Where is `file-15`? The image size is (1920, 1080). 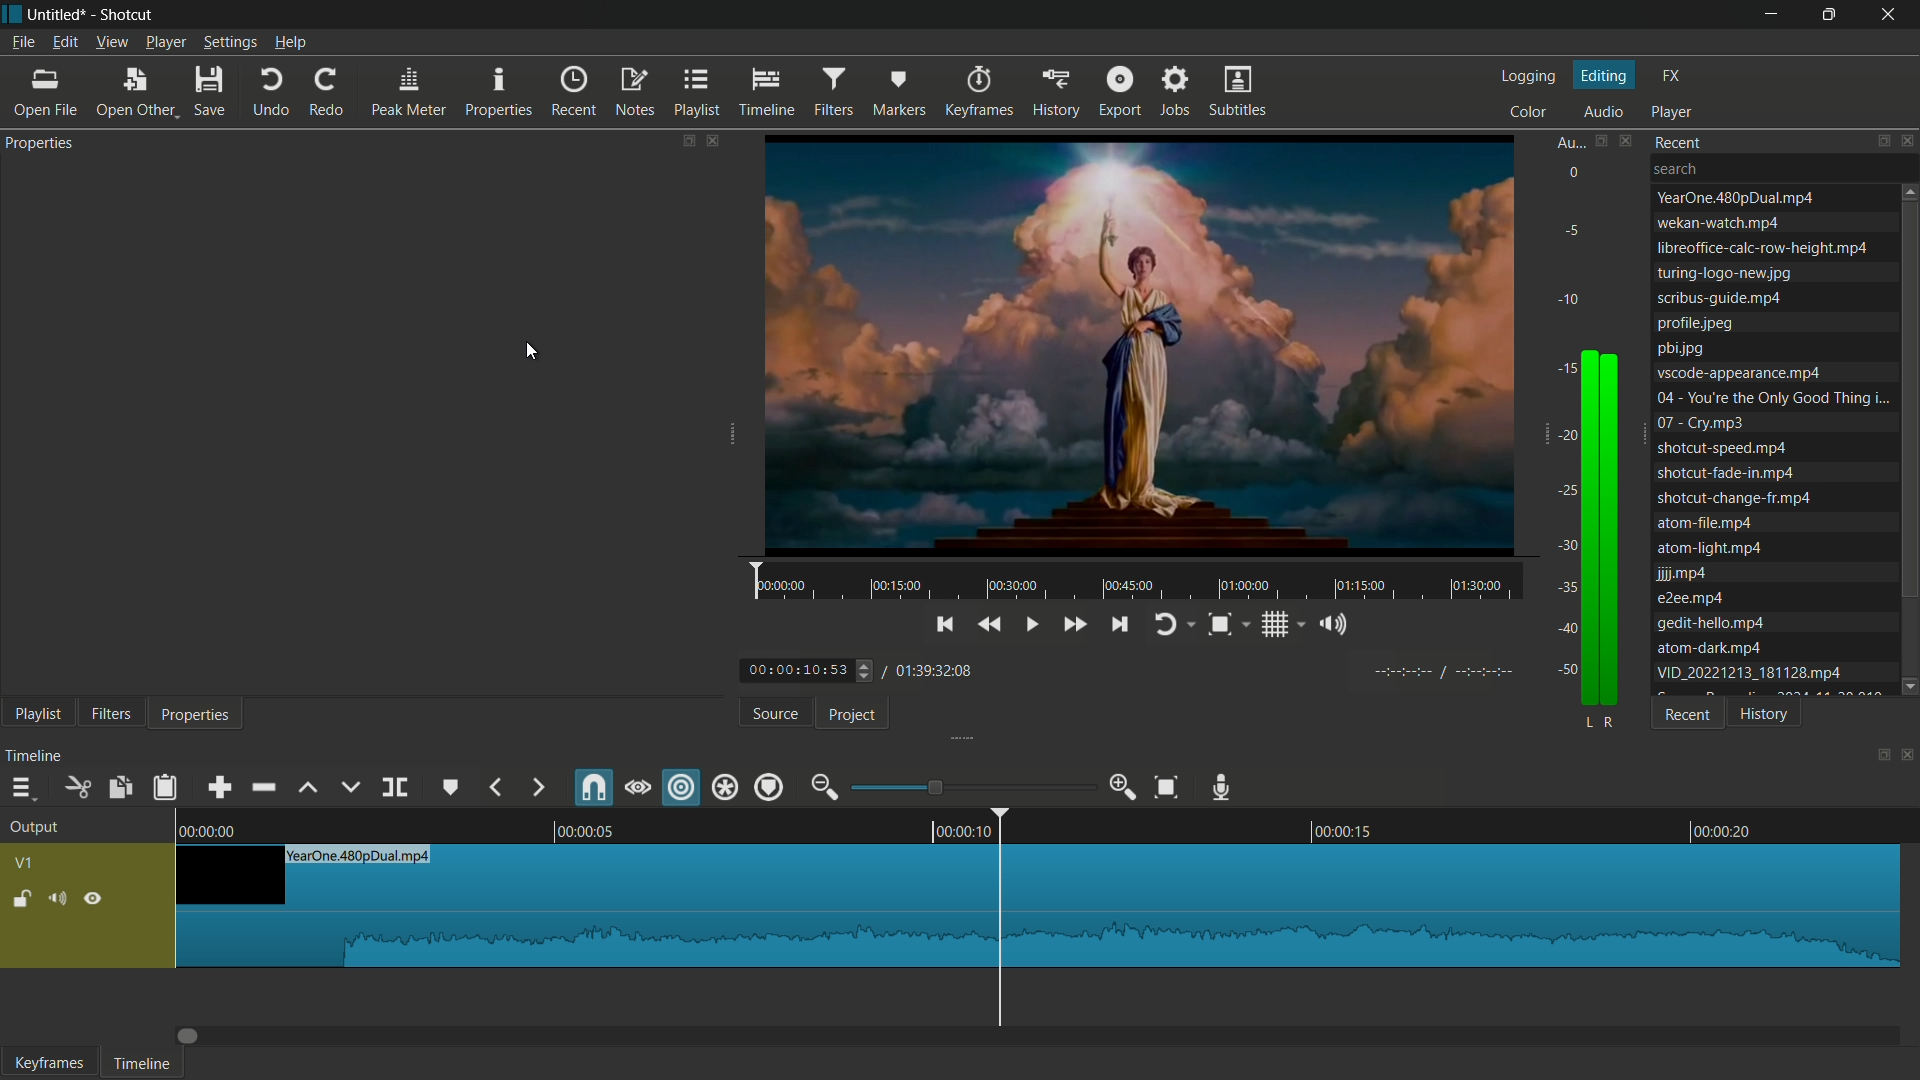 file-15 is located at coordinates (1710, 549).